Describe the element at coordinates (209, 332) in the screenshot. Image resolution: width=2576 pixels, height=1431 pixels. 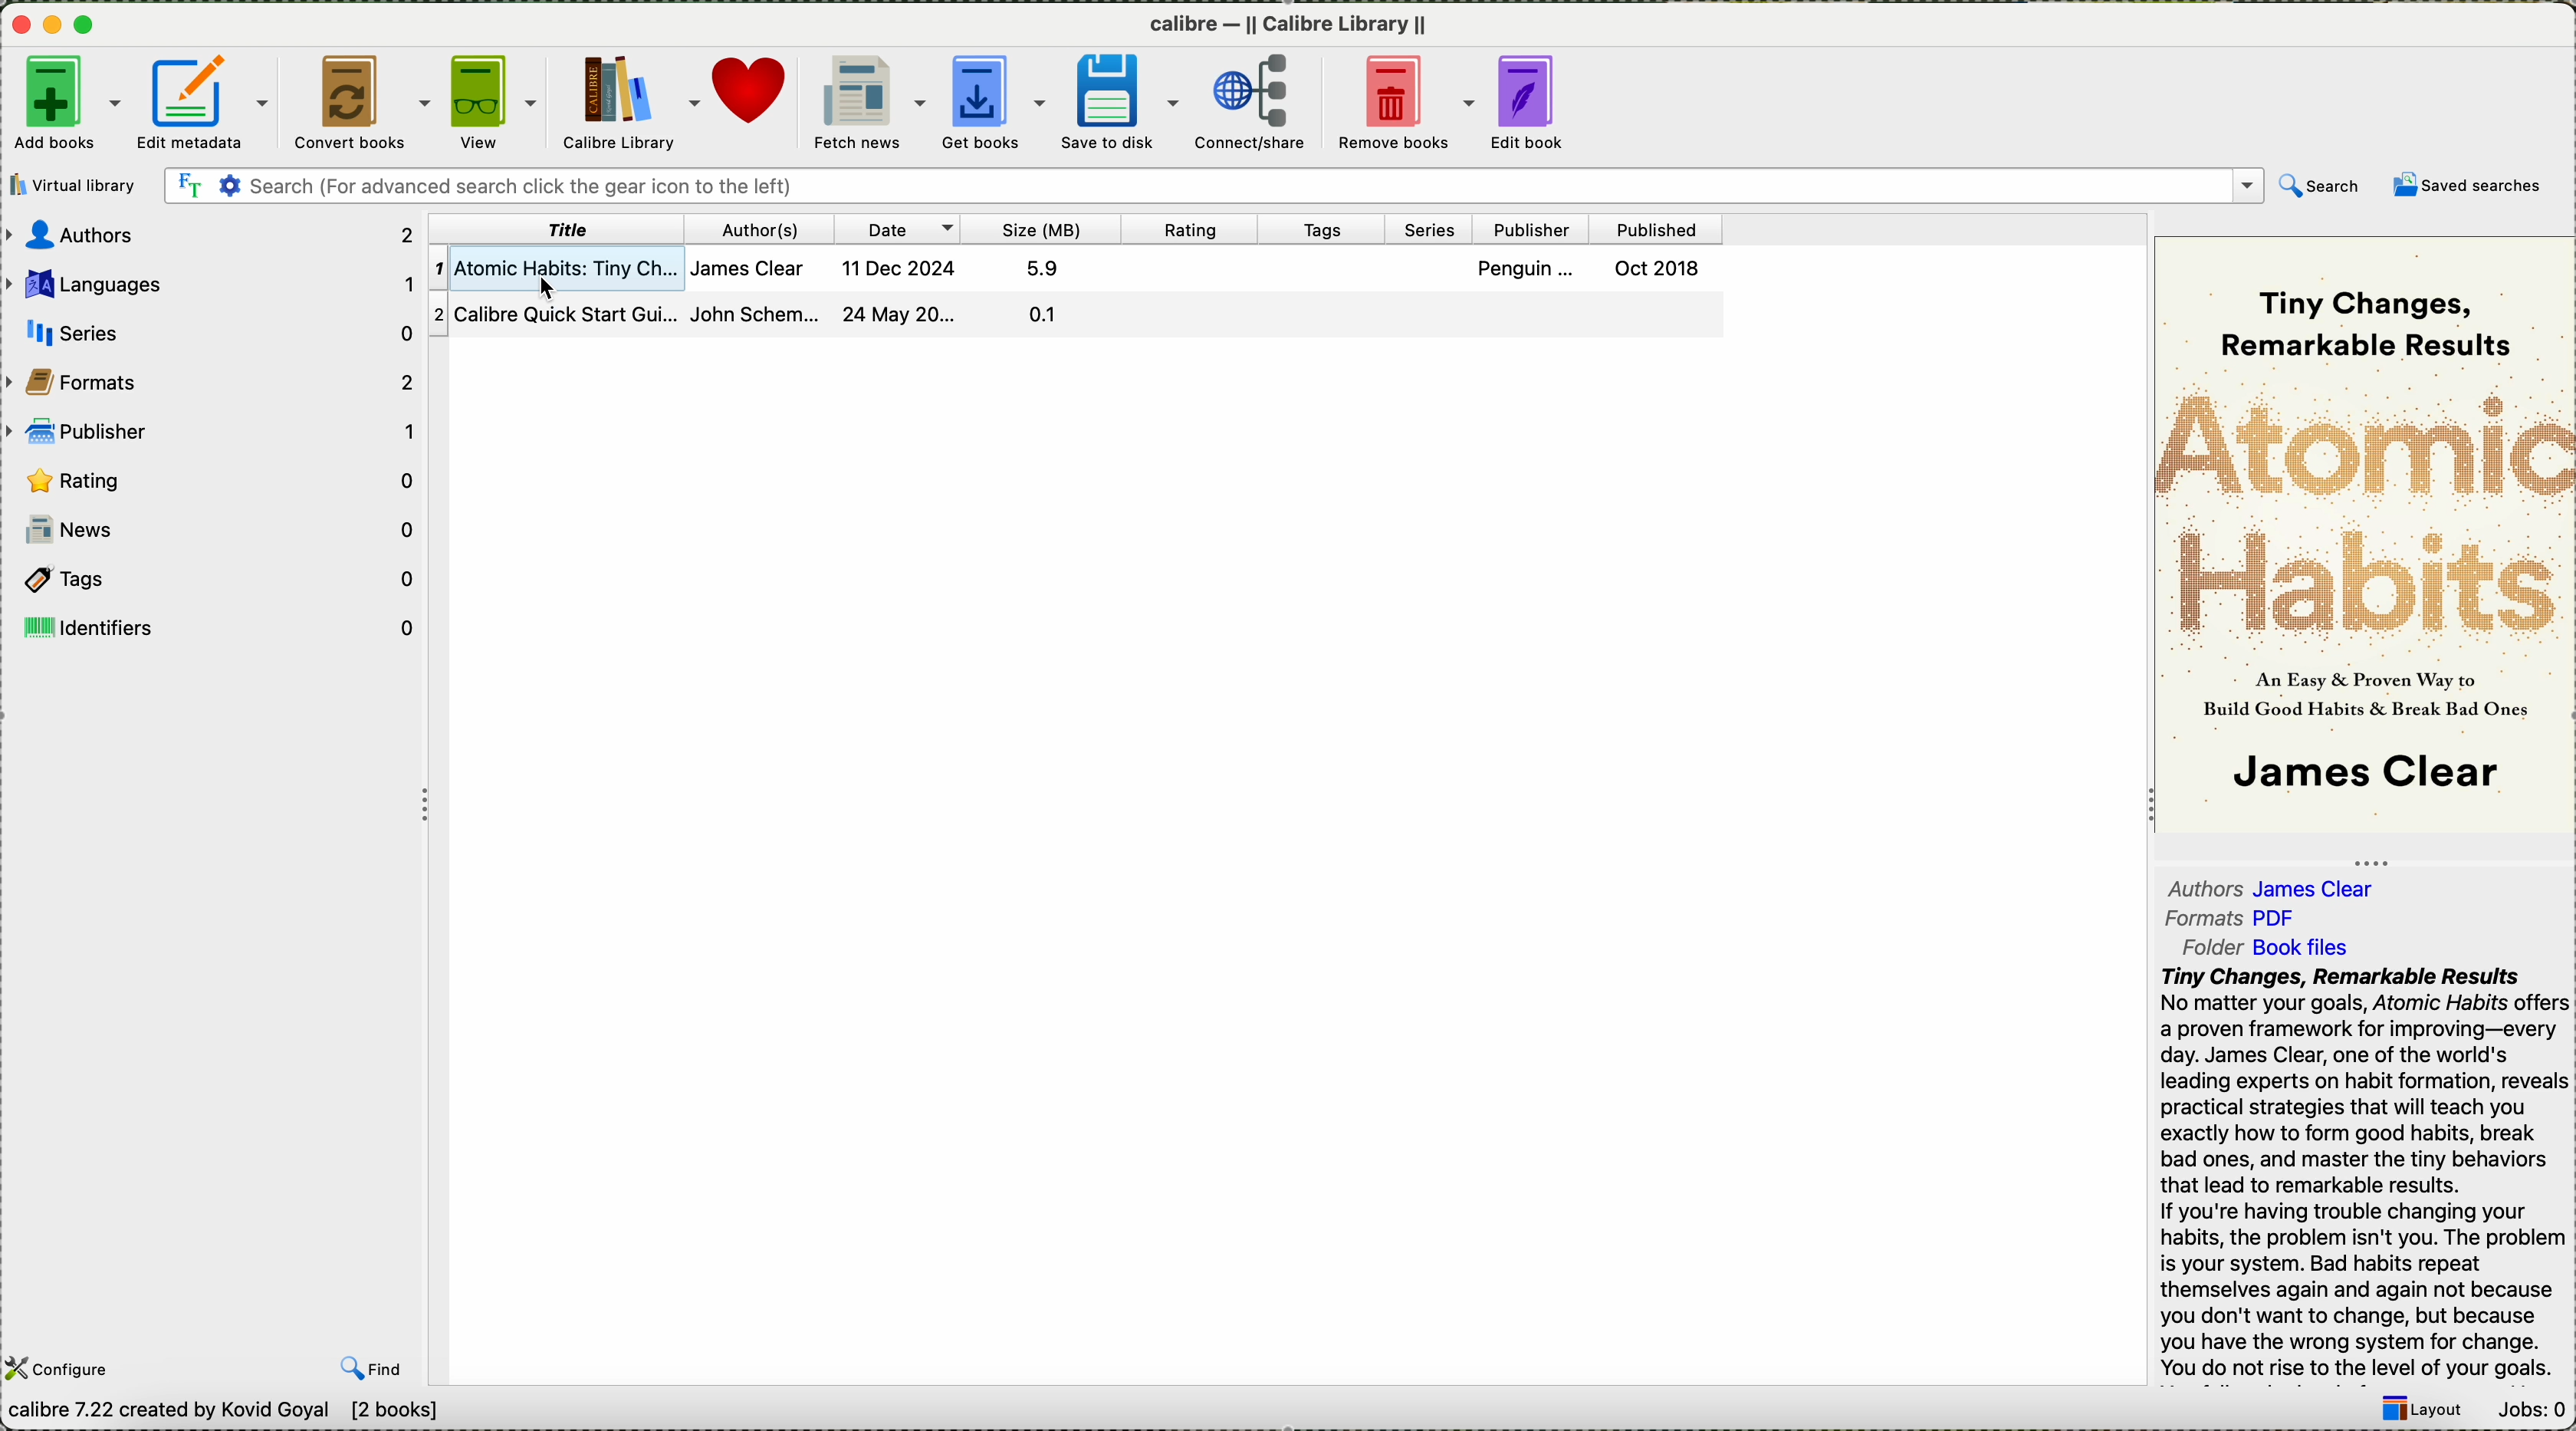
I see `series` at that location.